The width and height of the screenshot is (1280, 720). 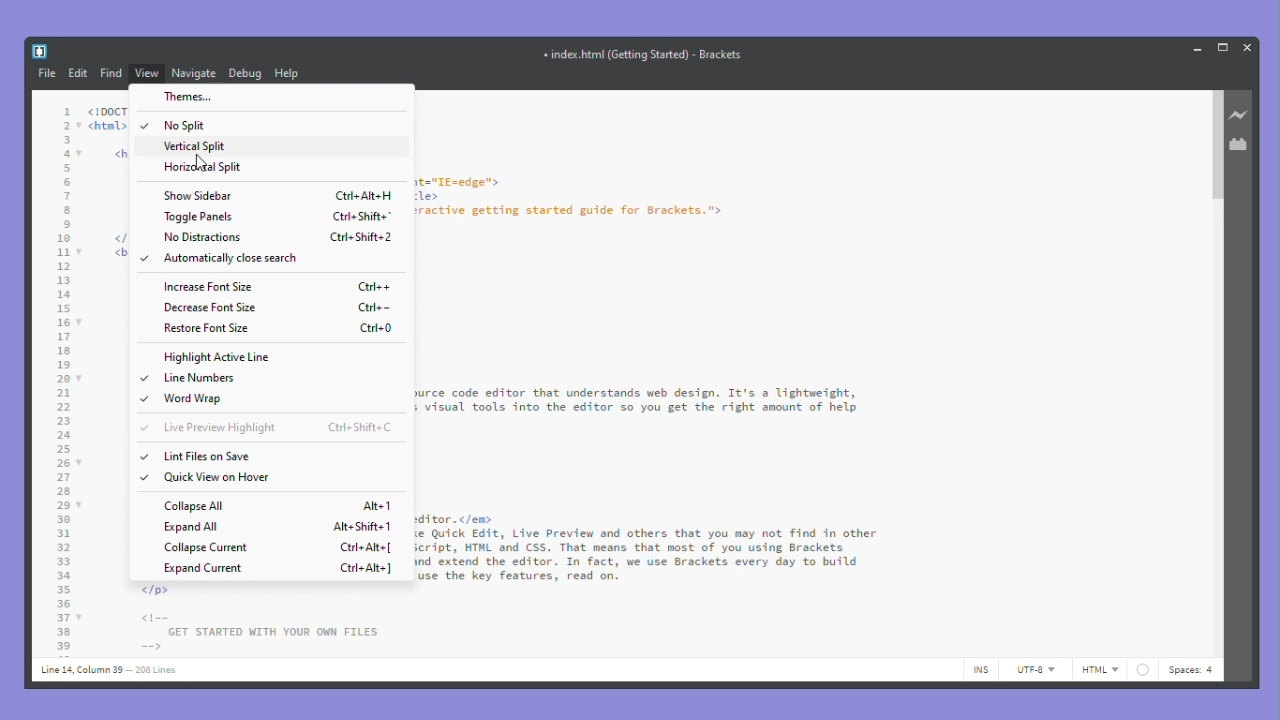 I want to click on 14, so click(x=63, y=294).